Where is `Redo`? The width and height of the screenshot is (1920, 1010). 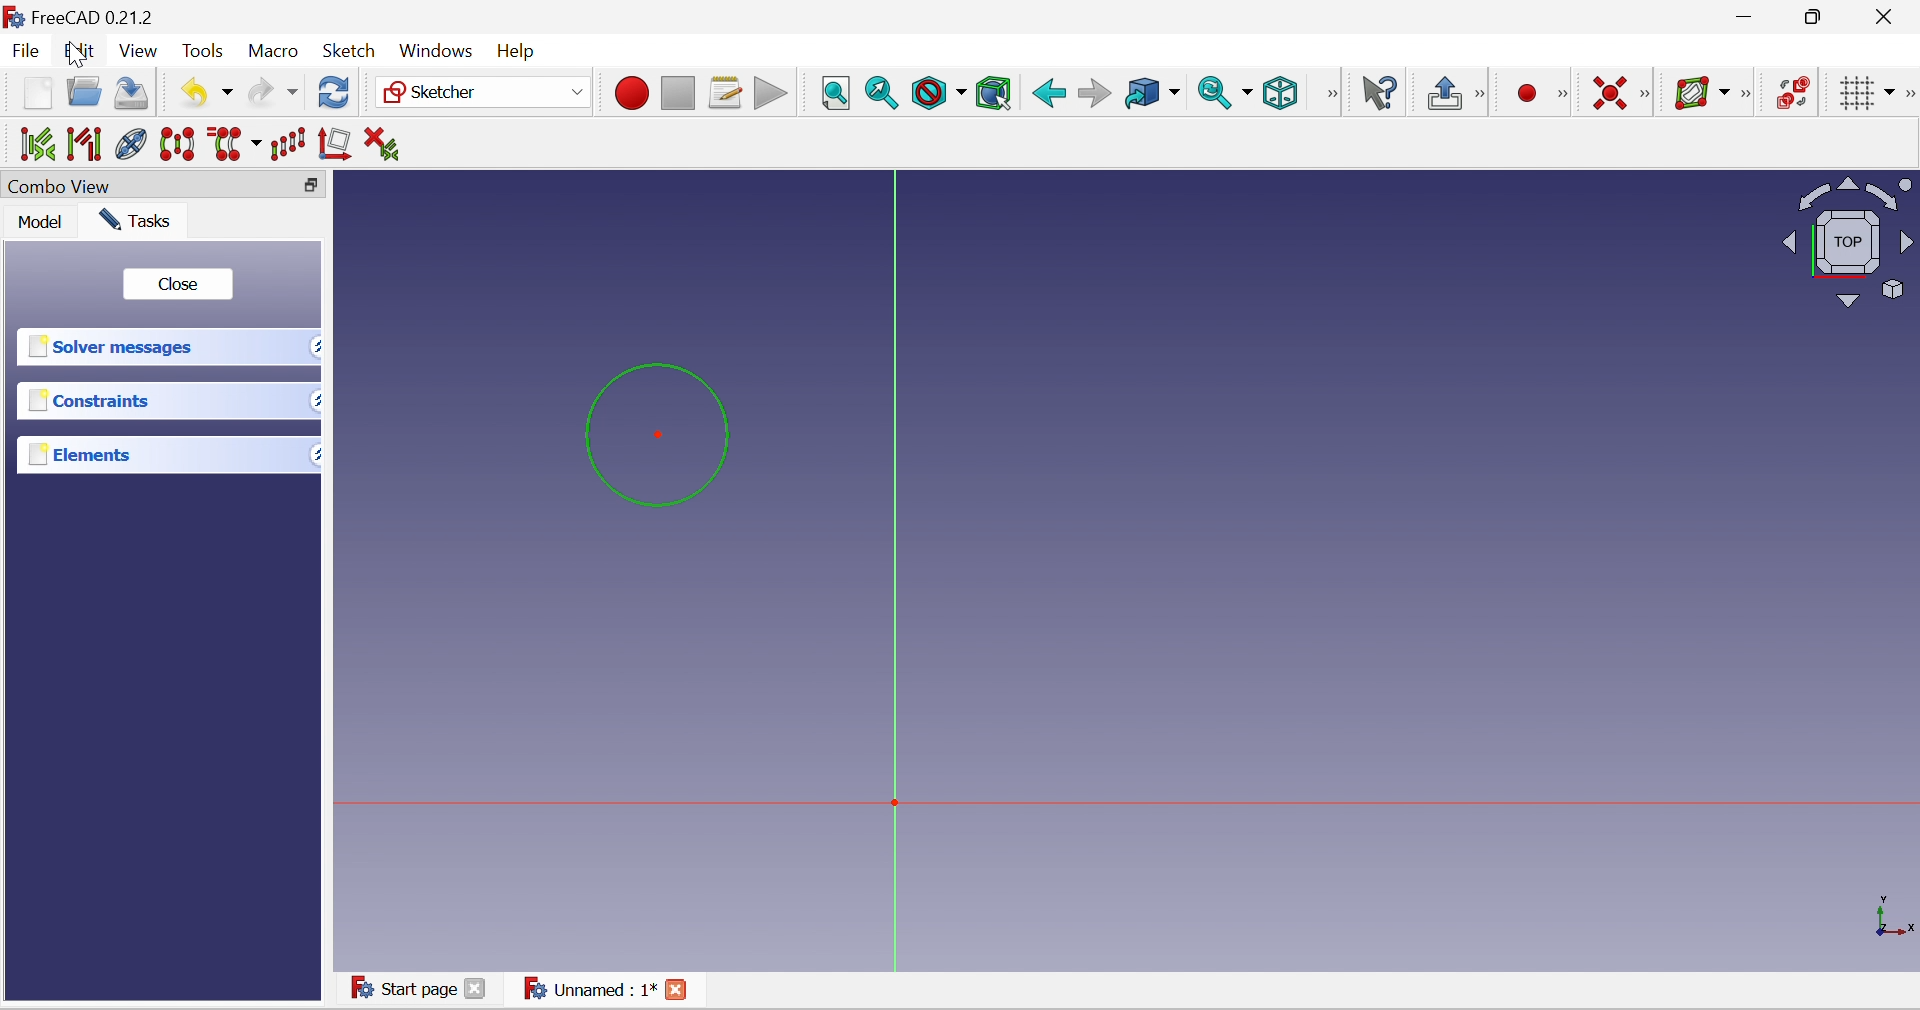 Redo is located at coordinates (271, 95).